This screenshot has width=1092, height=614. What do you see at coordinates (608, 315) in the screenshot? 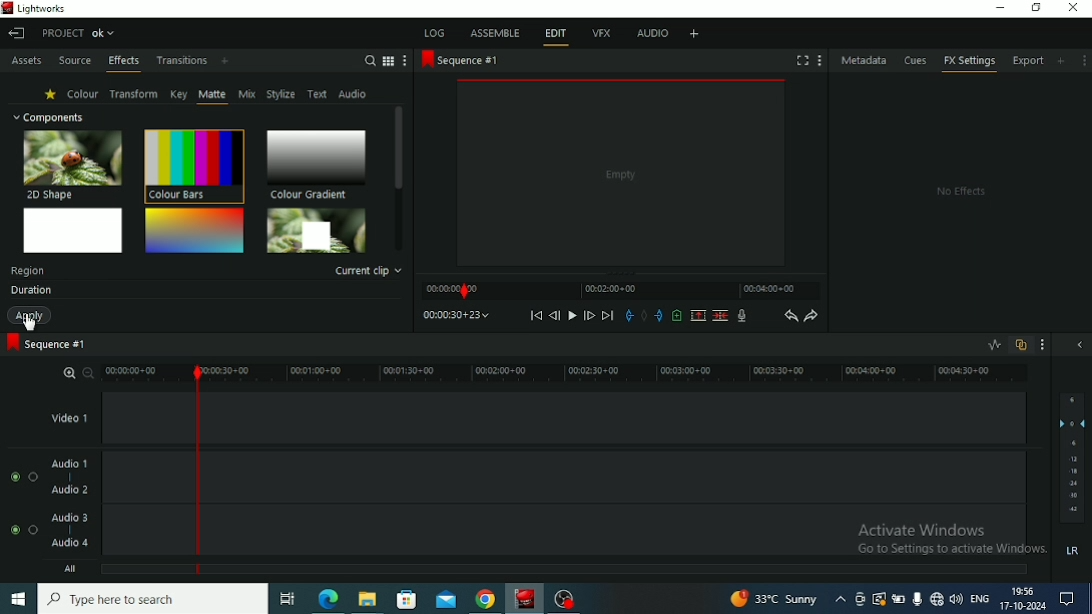
I see `Move forward` at bounding box center [608, 315].